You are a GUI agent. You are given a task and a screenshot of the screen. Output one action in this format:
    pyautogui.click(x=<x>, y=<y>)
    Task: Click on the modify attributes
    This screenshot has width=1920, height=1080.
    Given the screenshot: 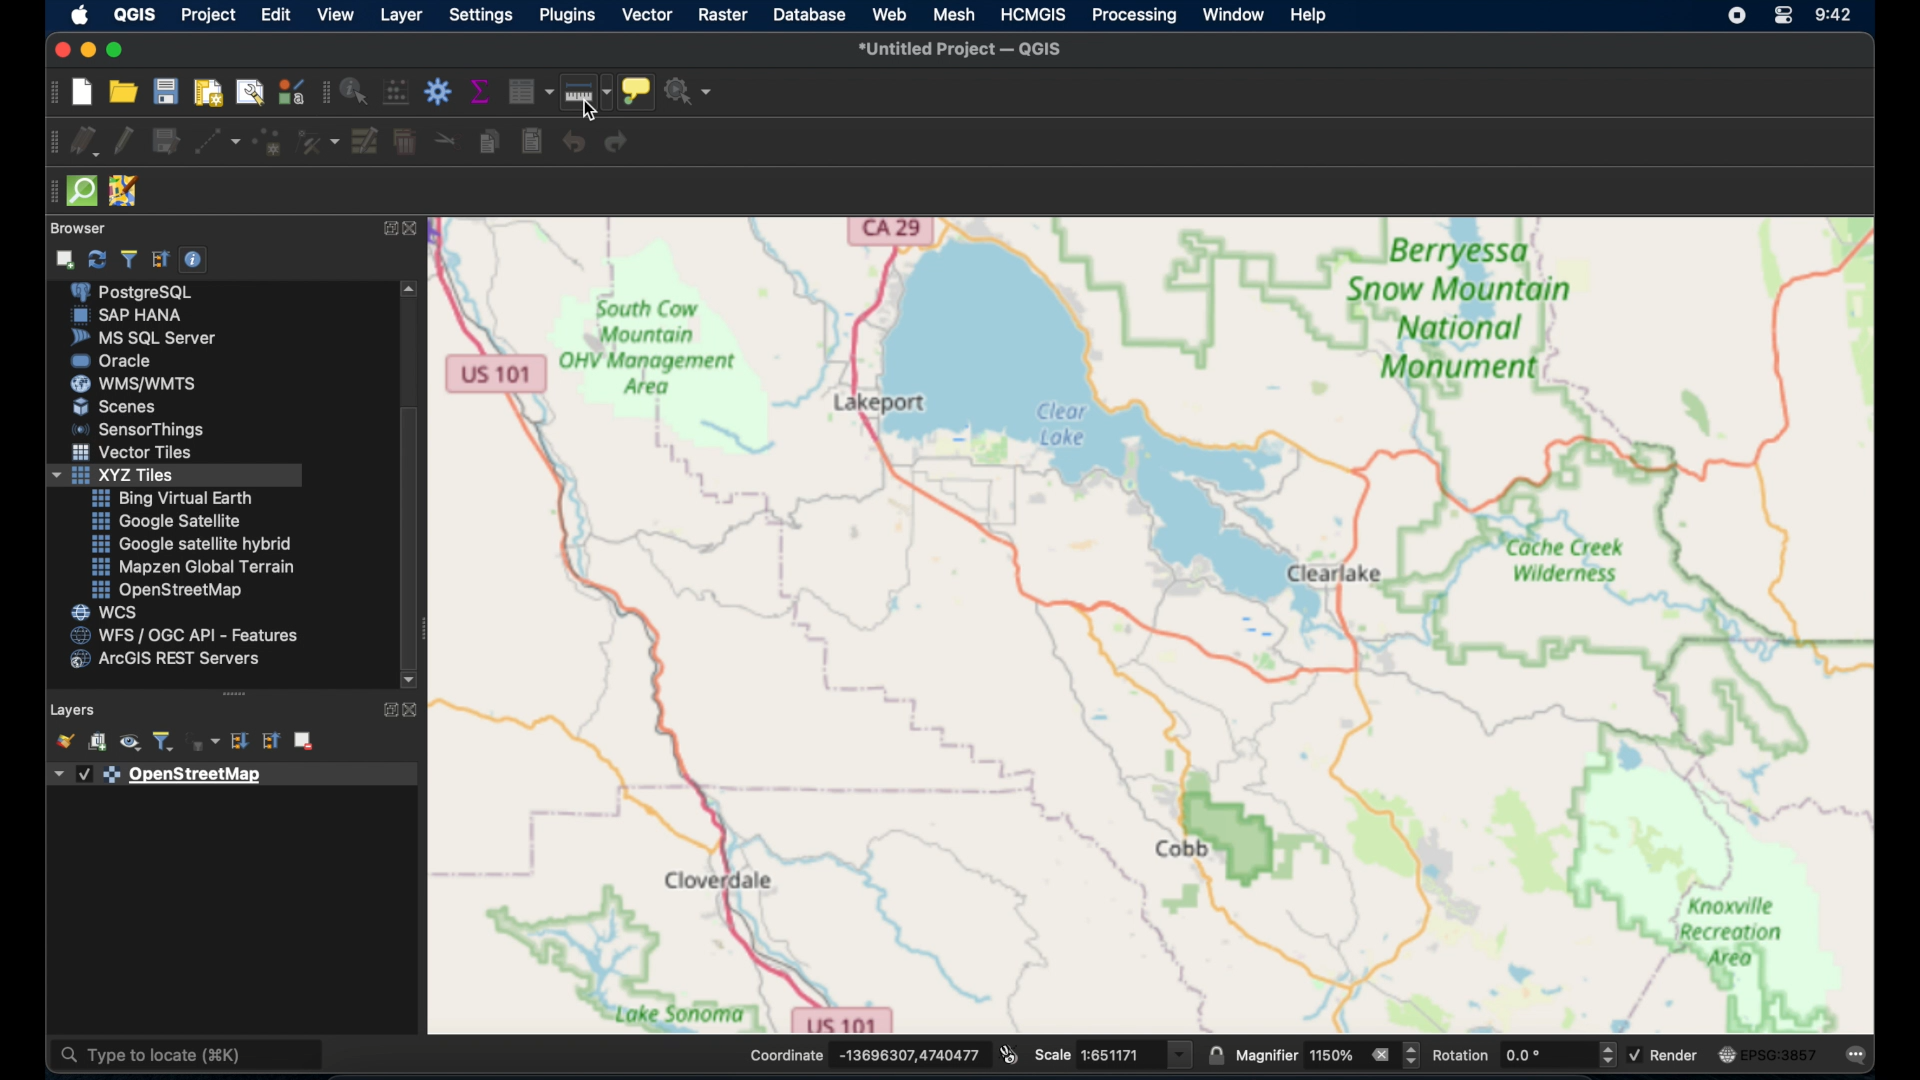 What is the action you would take?
    pyautogui.click(x=365, y=142)
    